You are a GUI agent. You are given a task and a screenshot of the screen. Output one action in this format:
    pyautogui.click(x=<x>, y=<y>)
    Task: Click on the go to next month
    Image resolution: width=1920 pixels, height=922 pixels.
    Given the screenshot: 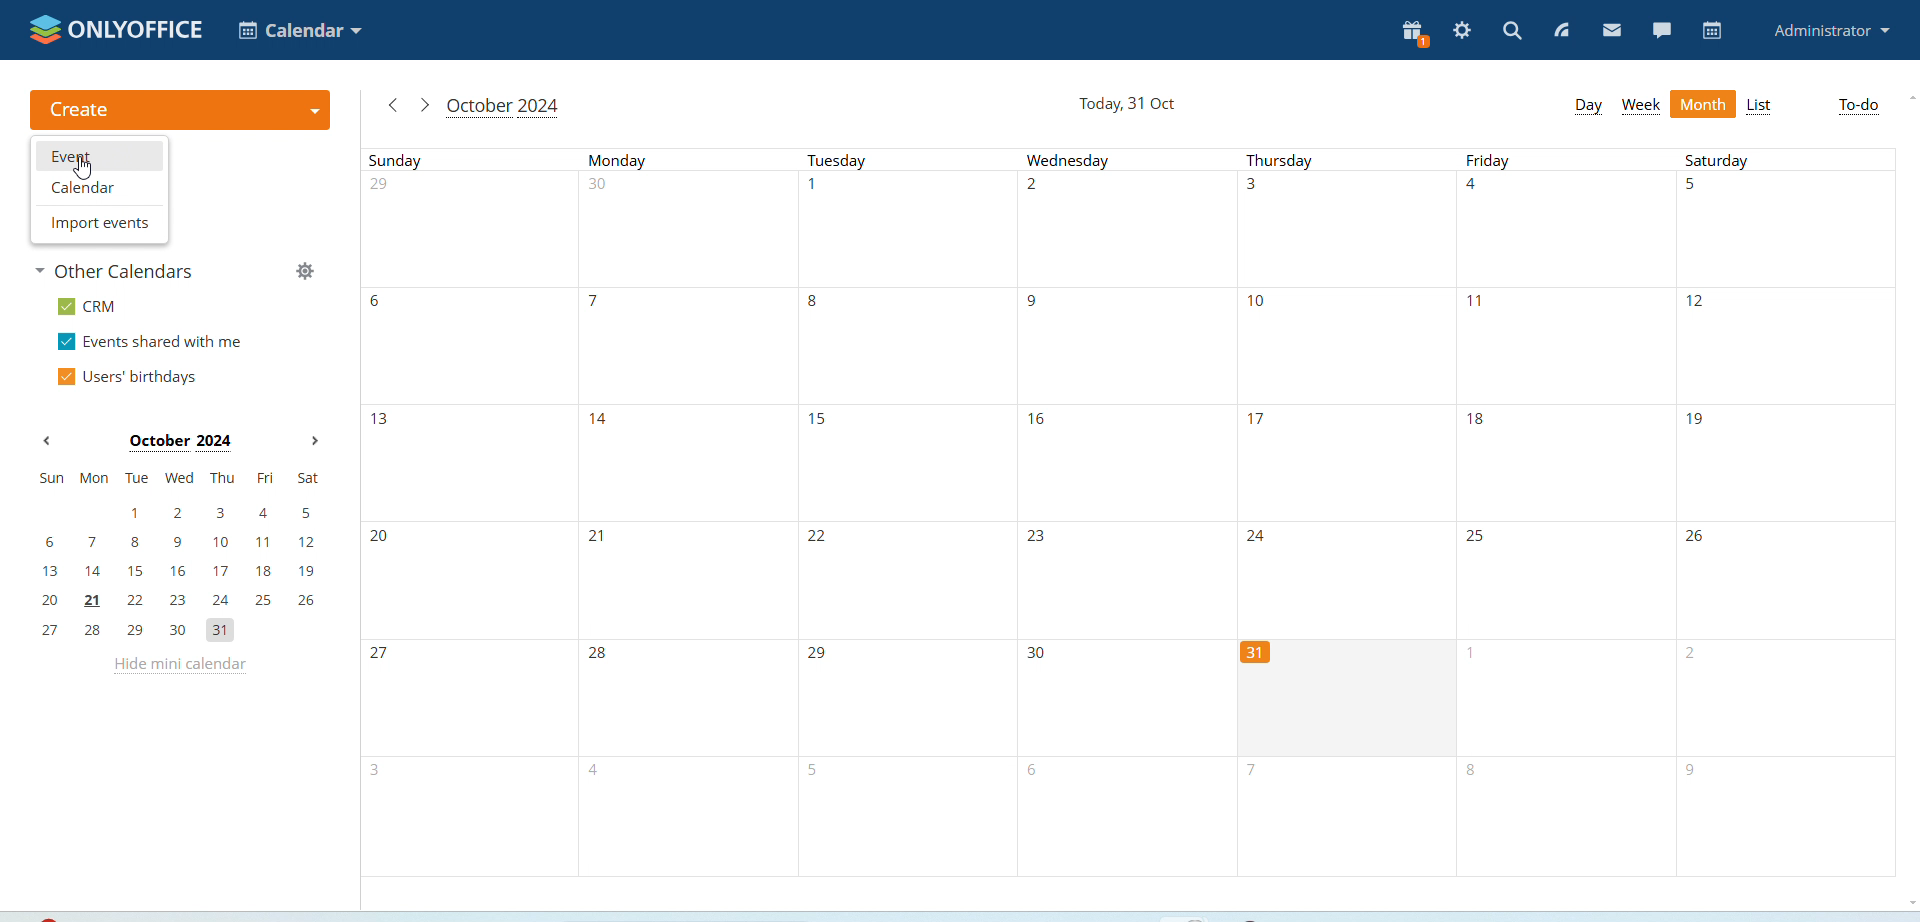 What is the action you would take?
    pyautogui.click(x=423, y=103)
    